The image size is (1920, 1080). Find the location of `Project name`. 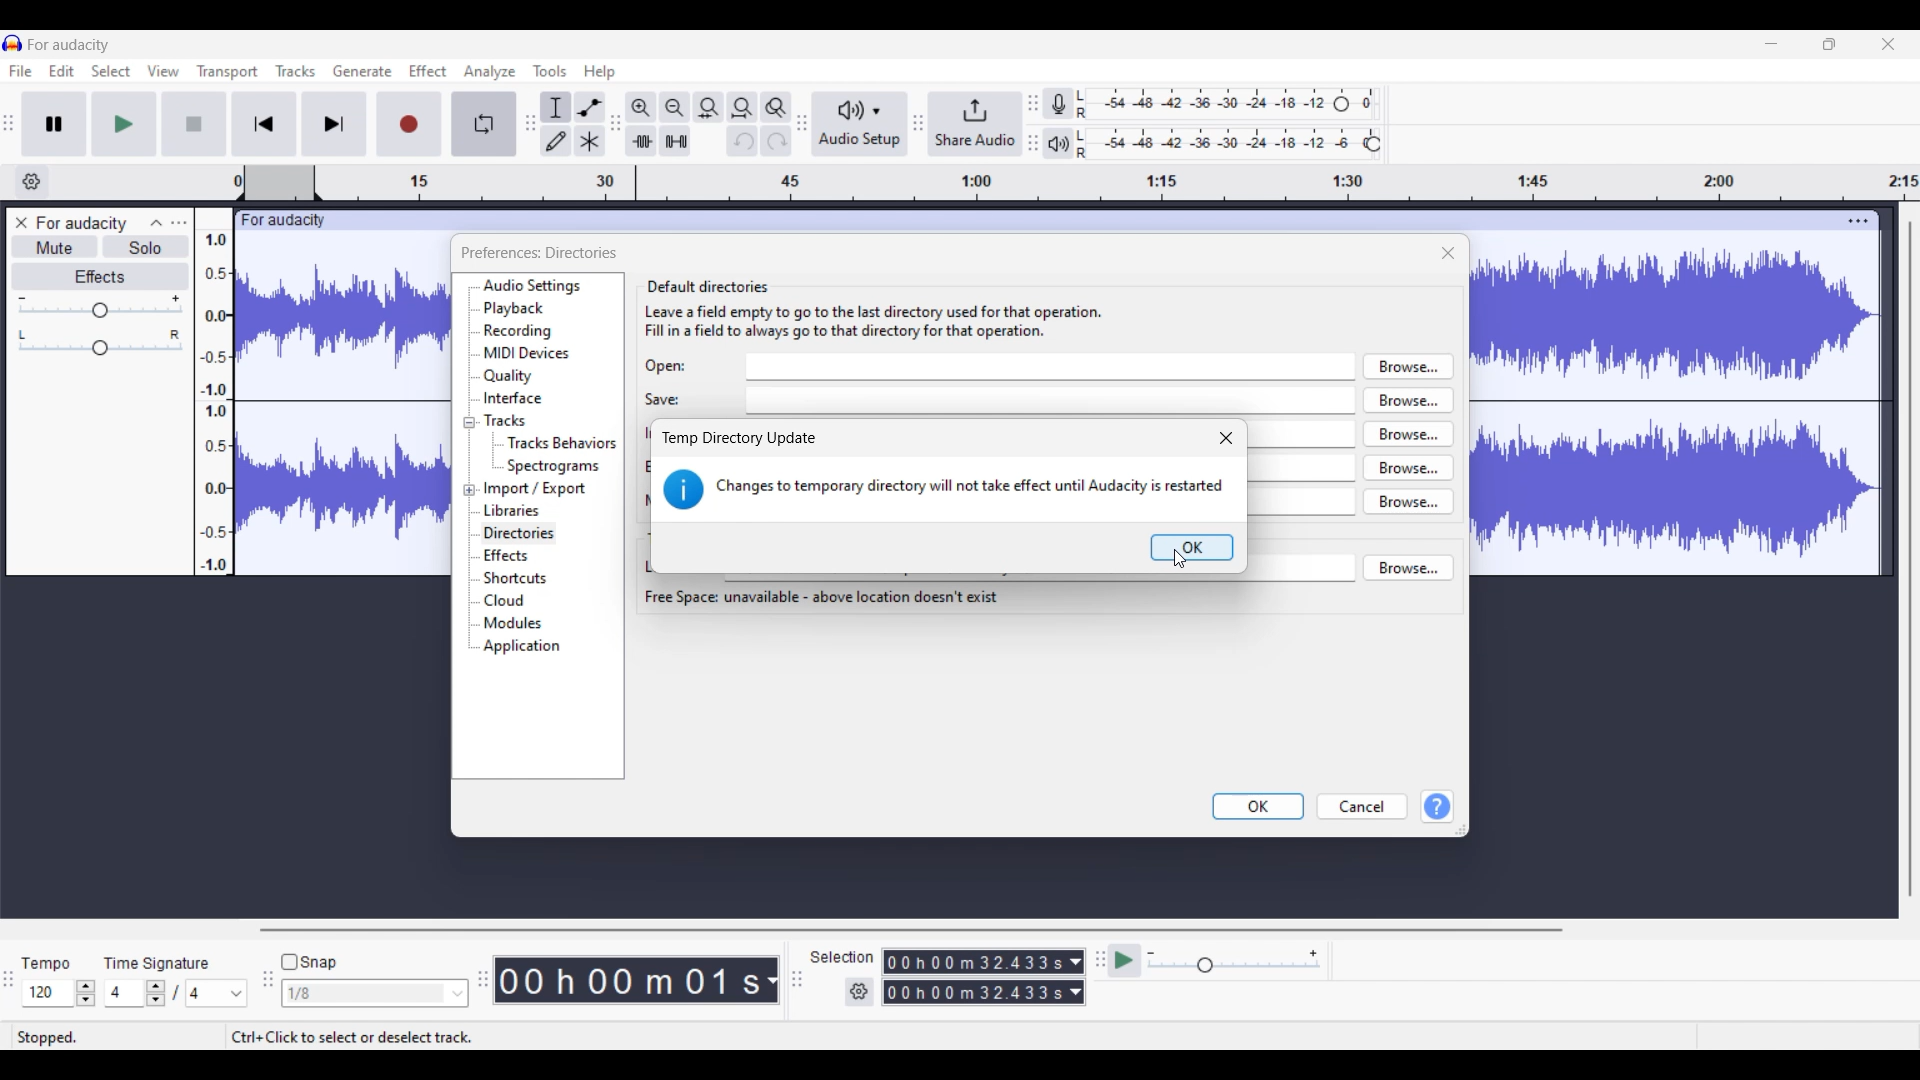

Project name is located at coordinates (280, 219).